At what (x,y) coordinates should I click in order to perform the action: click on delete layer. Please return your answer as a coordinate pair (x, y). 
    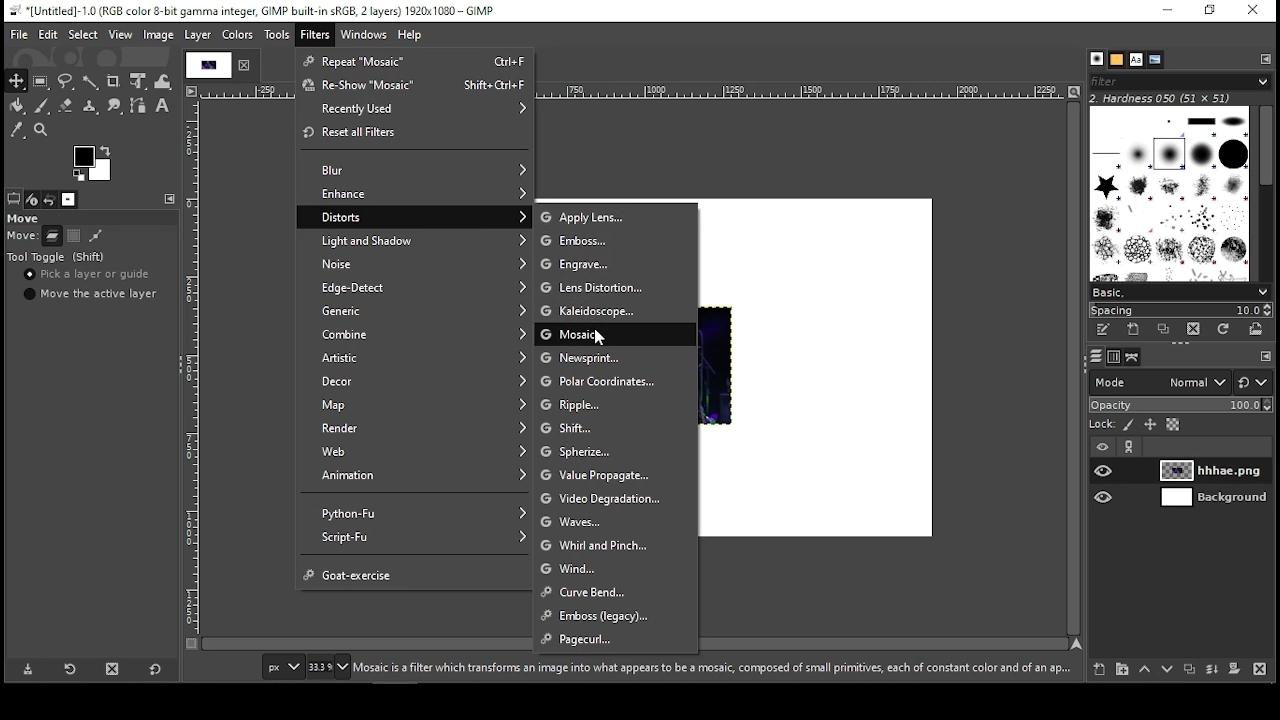
    Looking at the image, I should click on (1263, 668).